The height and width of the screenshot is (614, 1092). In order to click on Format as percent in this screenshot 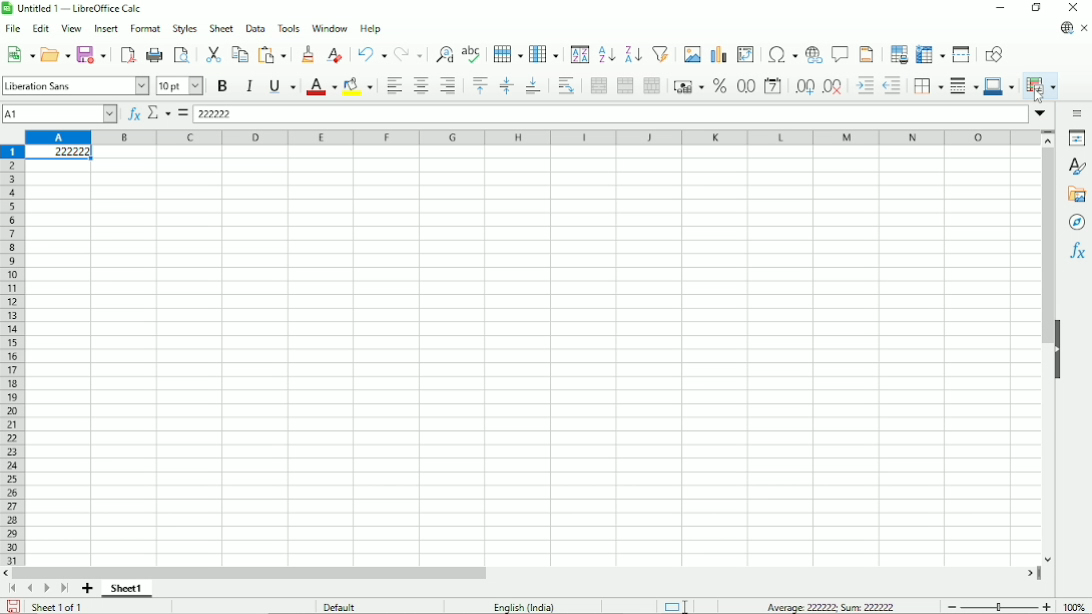, I will do `click(719, 86)`.